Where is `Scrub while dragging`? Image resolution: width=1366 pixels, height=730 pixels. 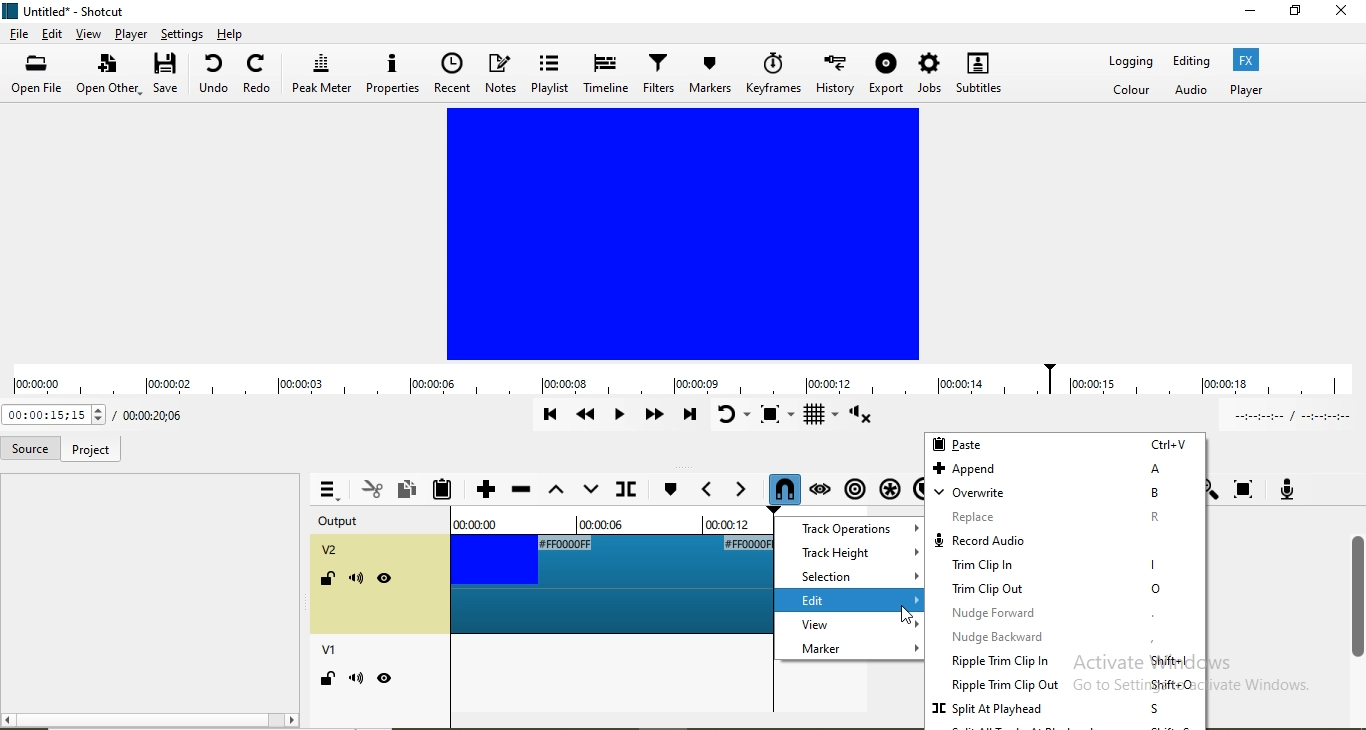 Scrub while dragging is located at coordinates (820, 486).